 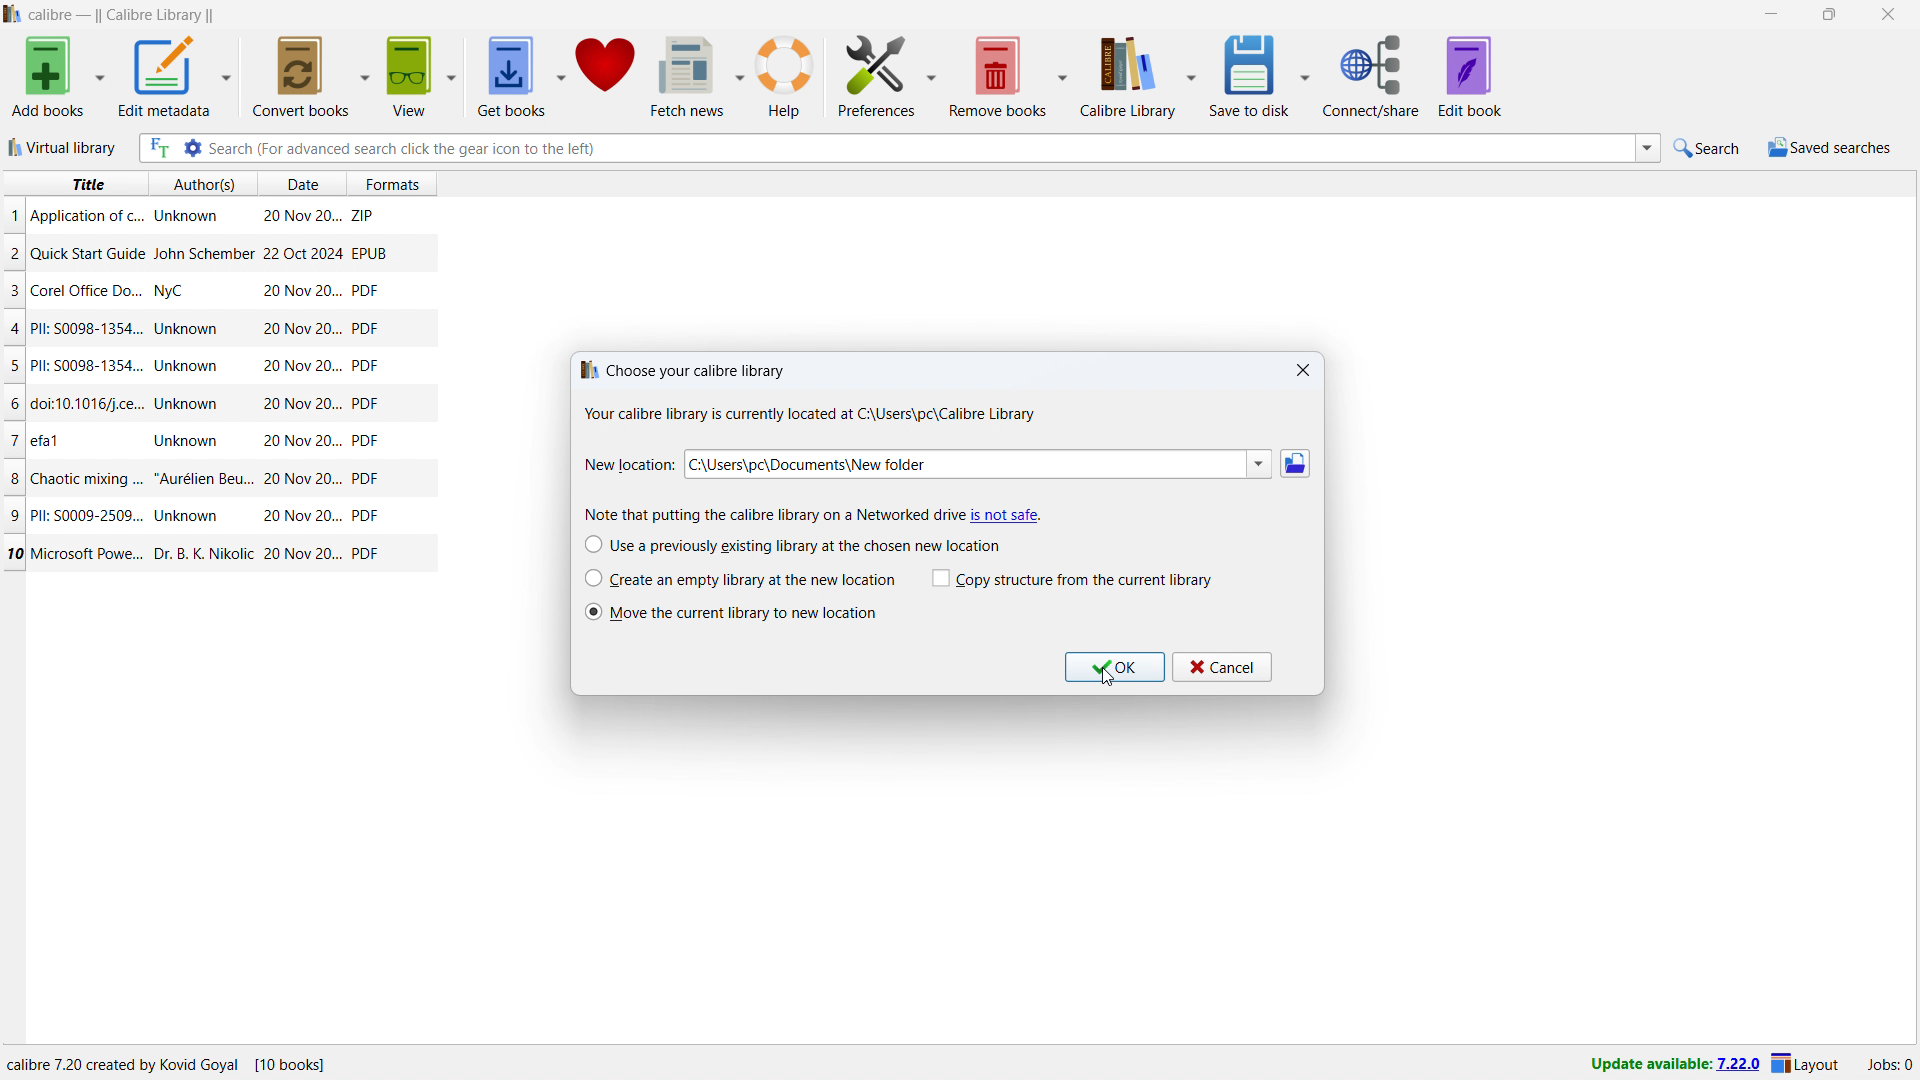 I want to click on help, so click(x=785, y=77).